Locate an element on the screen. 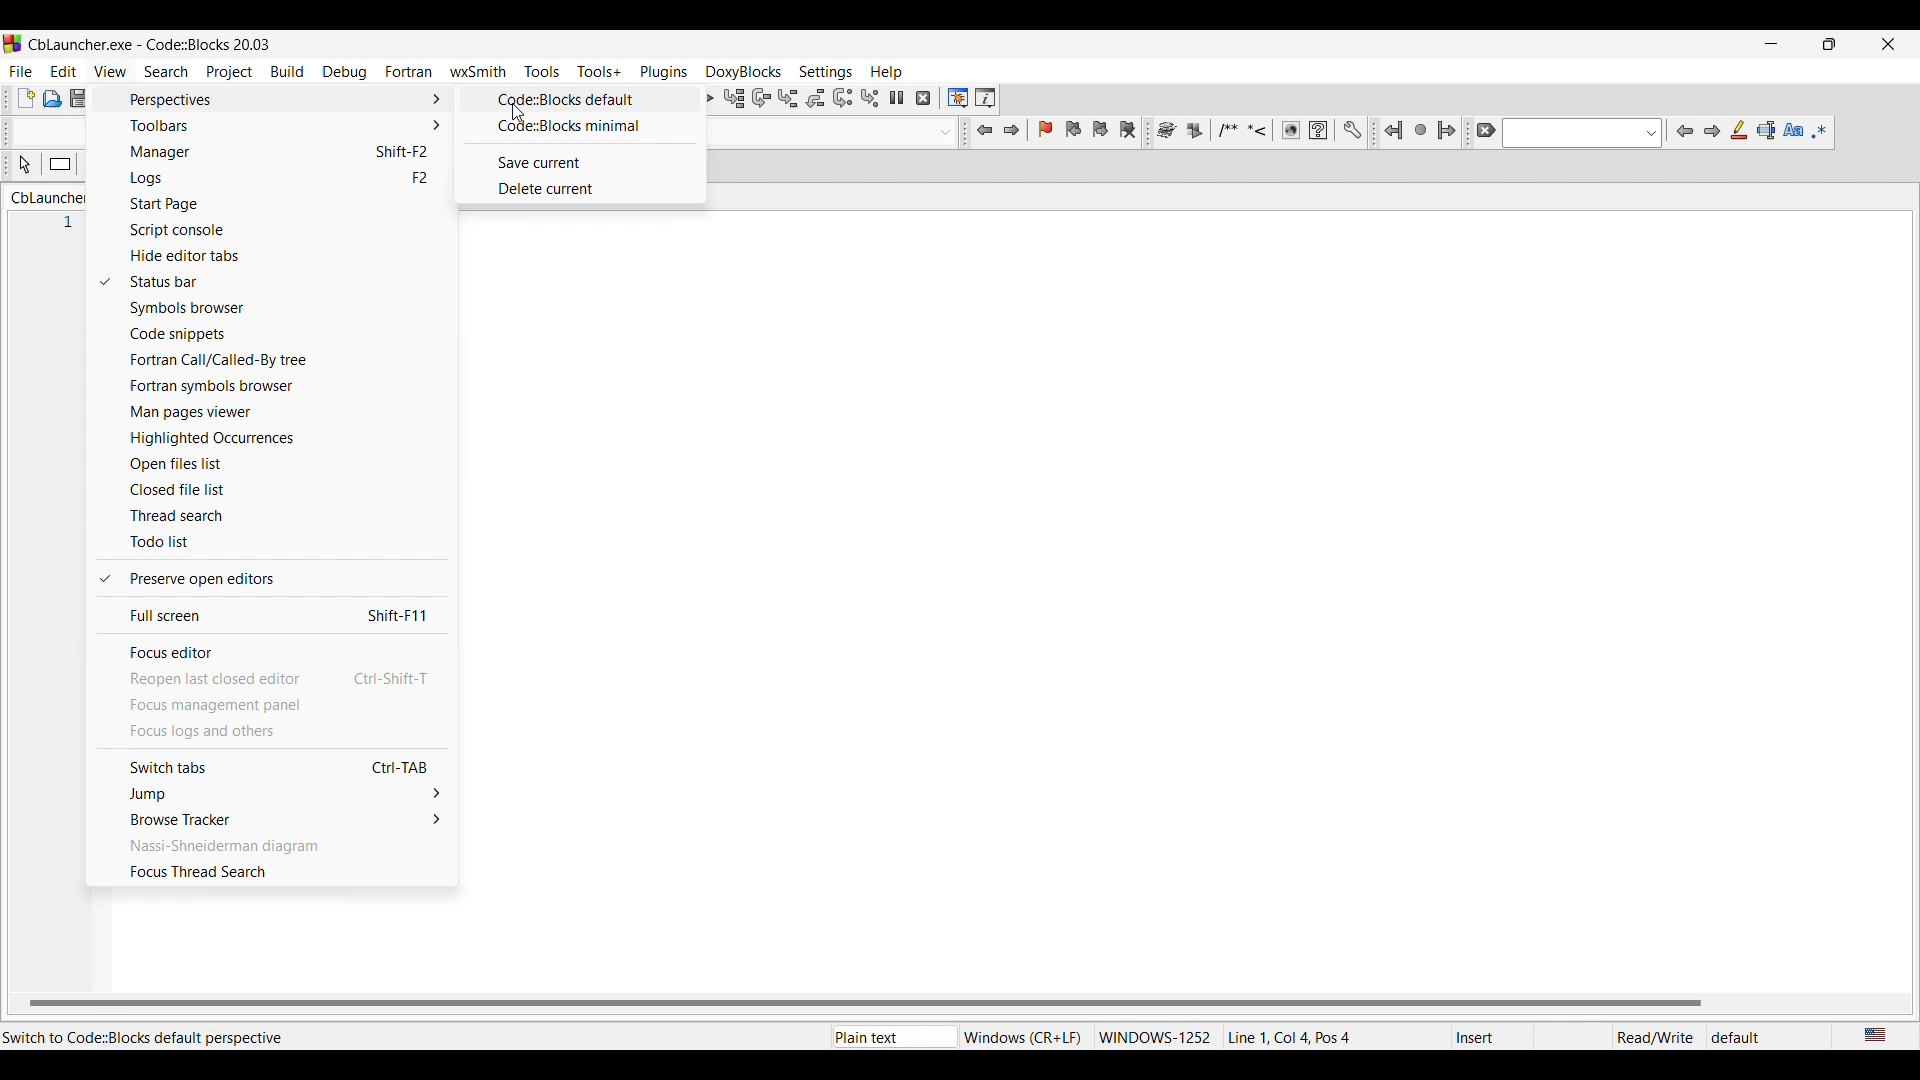 The width and height of the screenshot is (1920, 1080). wxSmith menu is located at coordinates (479, 71).